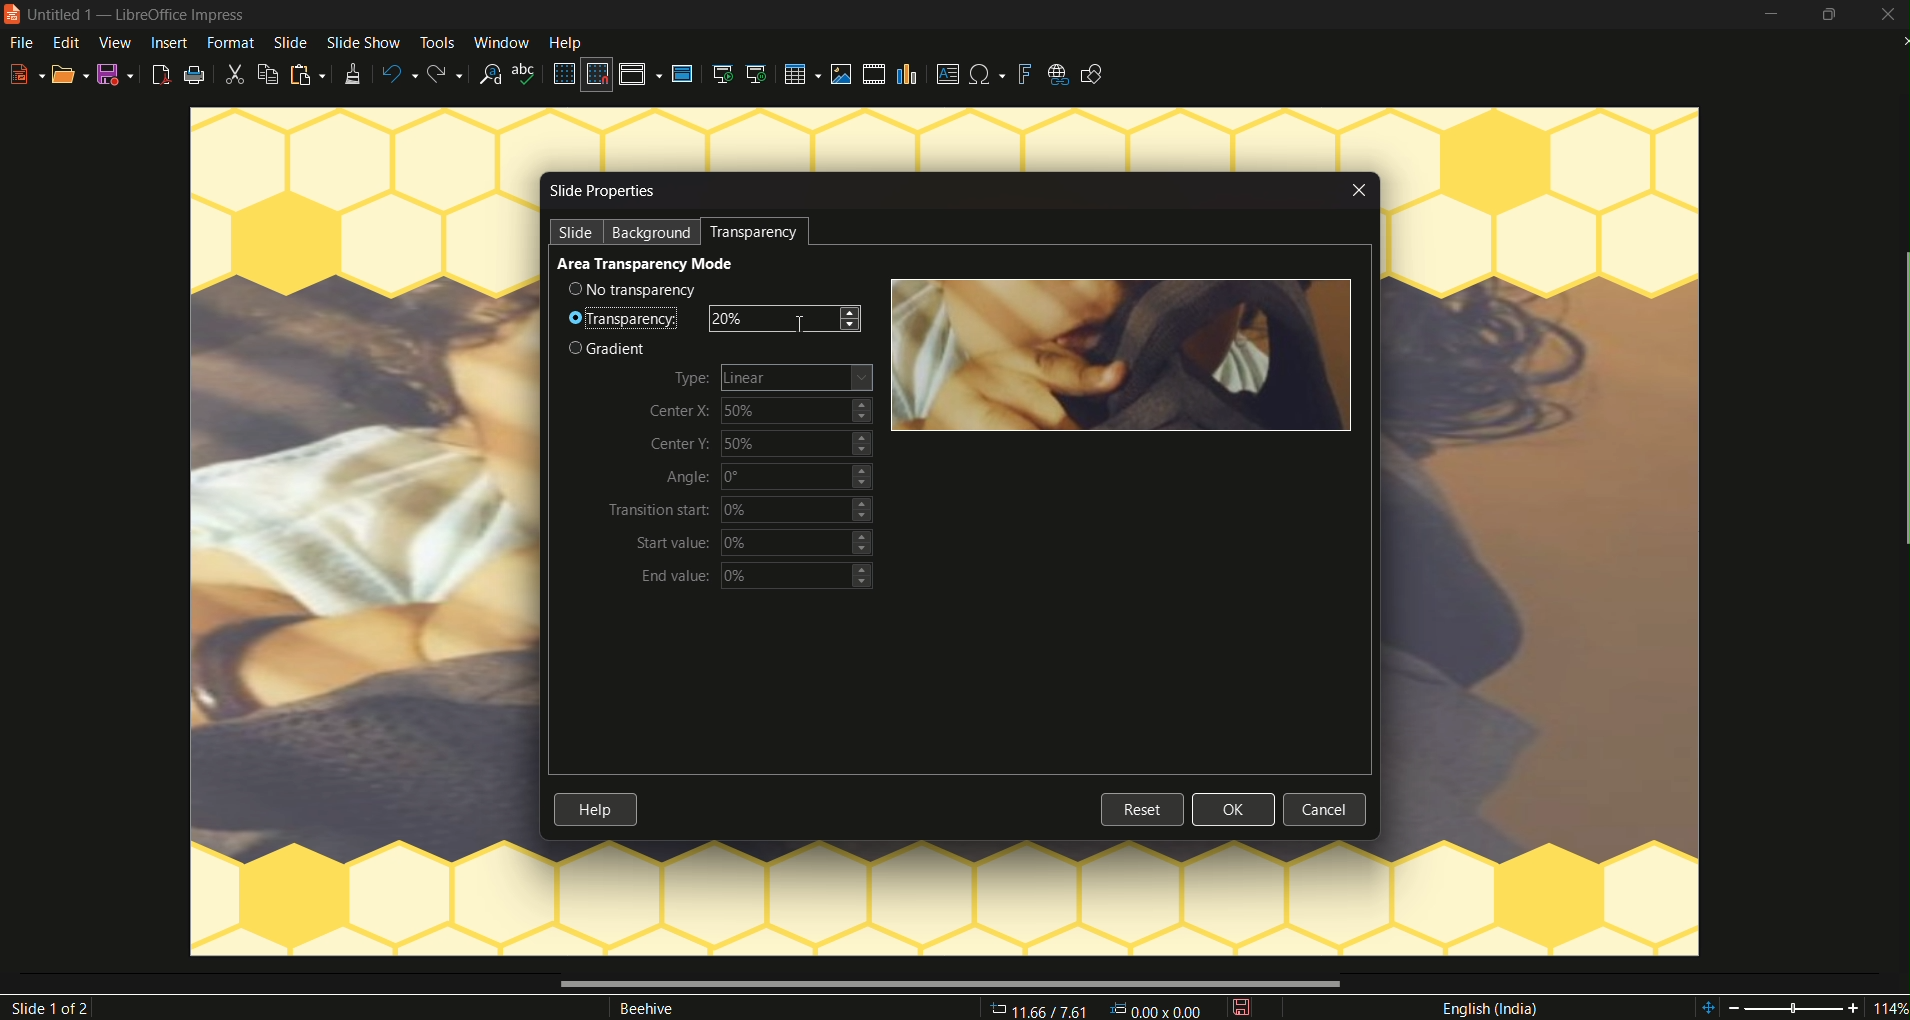 The height and width of the screenshot is (1020, 1910). I want to click on insert special character, so click(989, 74).